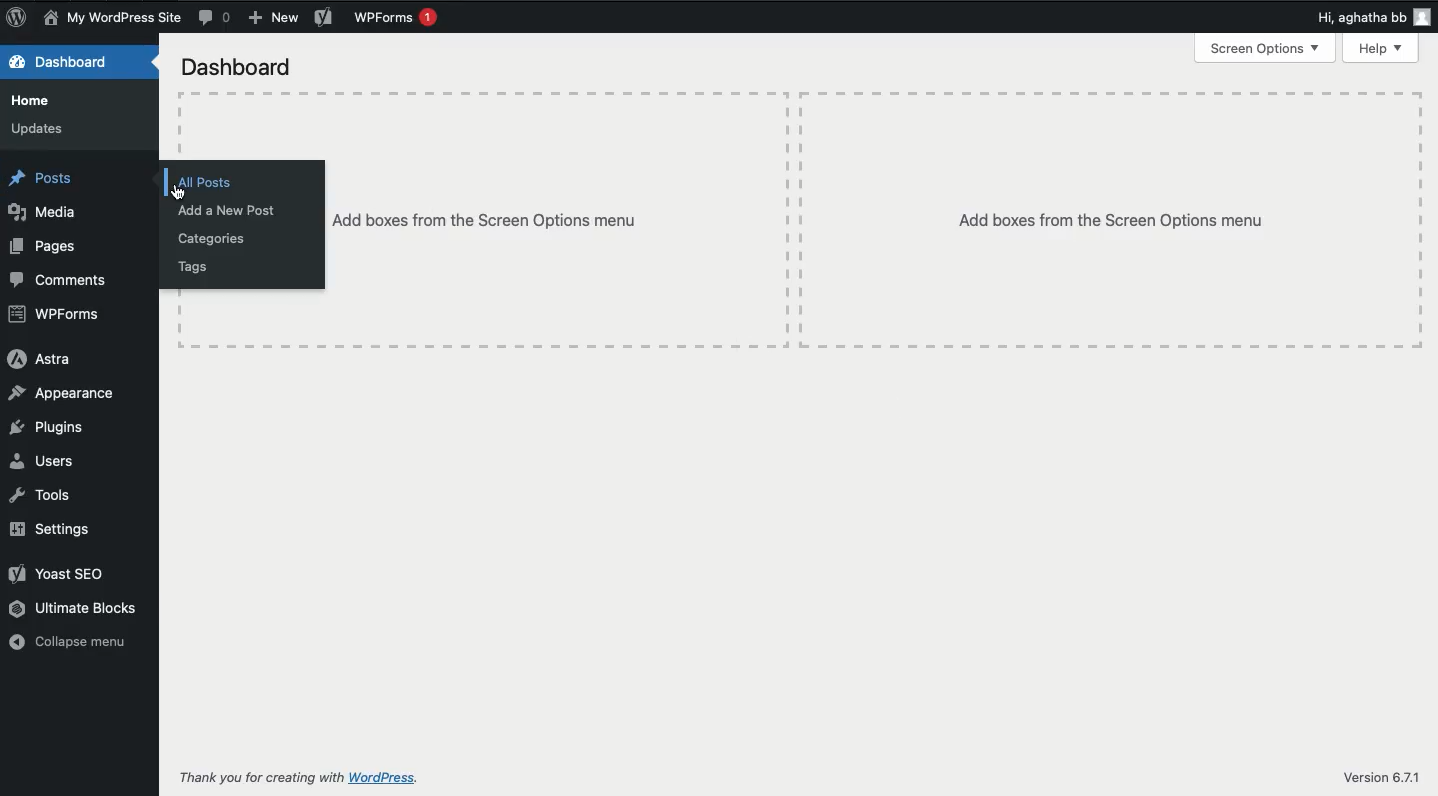  What do you see at coordinates (69, 63) in the screenshot?
I see `Dashboard` at bounding box center [69, 63].